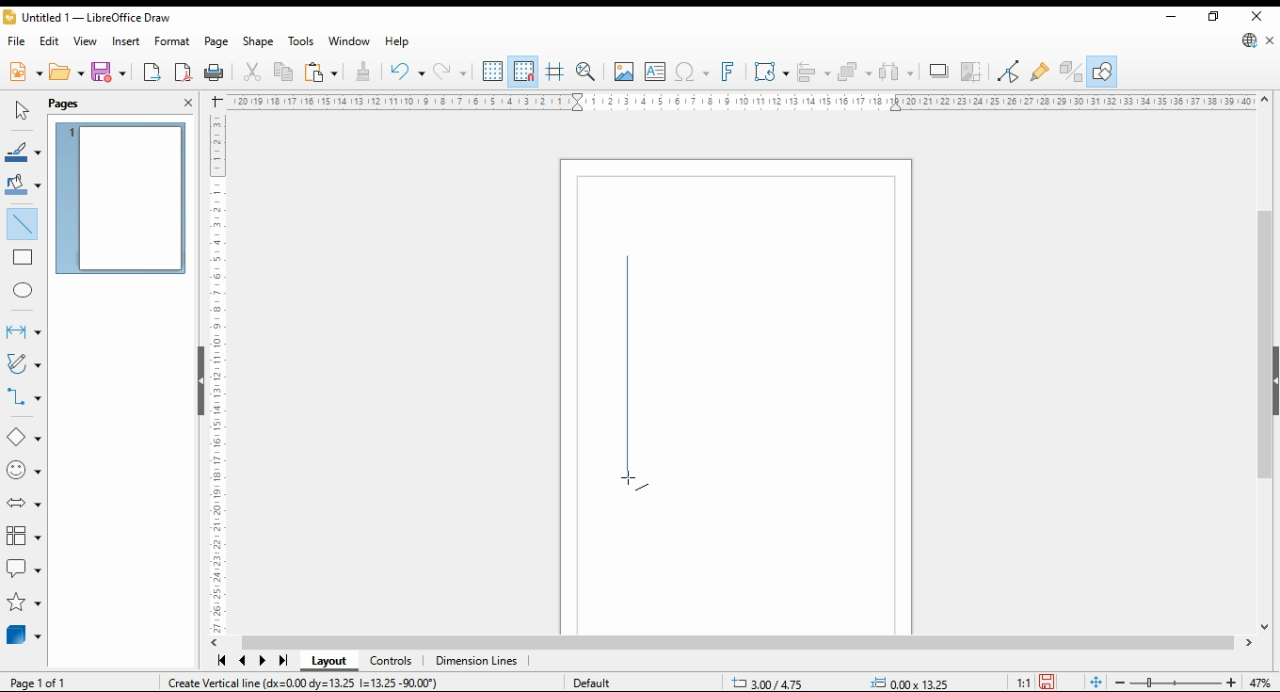 Image resolution: width=1280 pixels, height=692 pixels. Describe the element at coordinates (1274, 379) in the screenshot. I see `collapse` at that location.